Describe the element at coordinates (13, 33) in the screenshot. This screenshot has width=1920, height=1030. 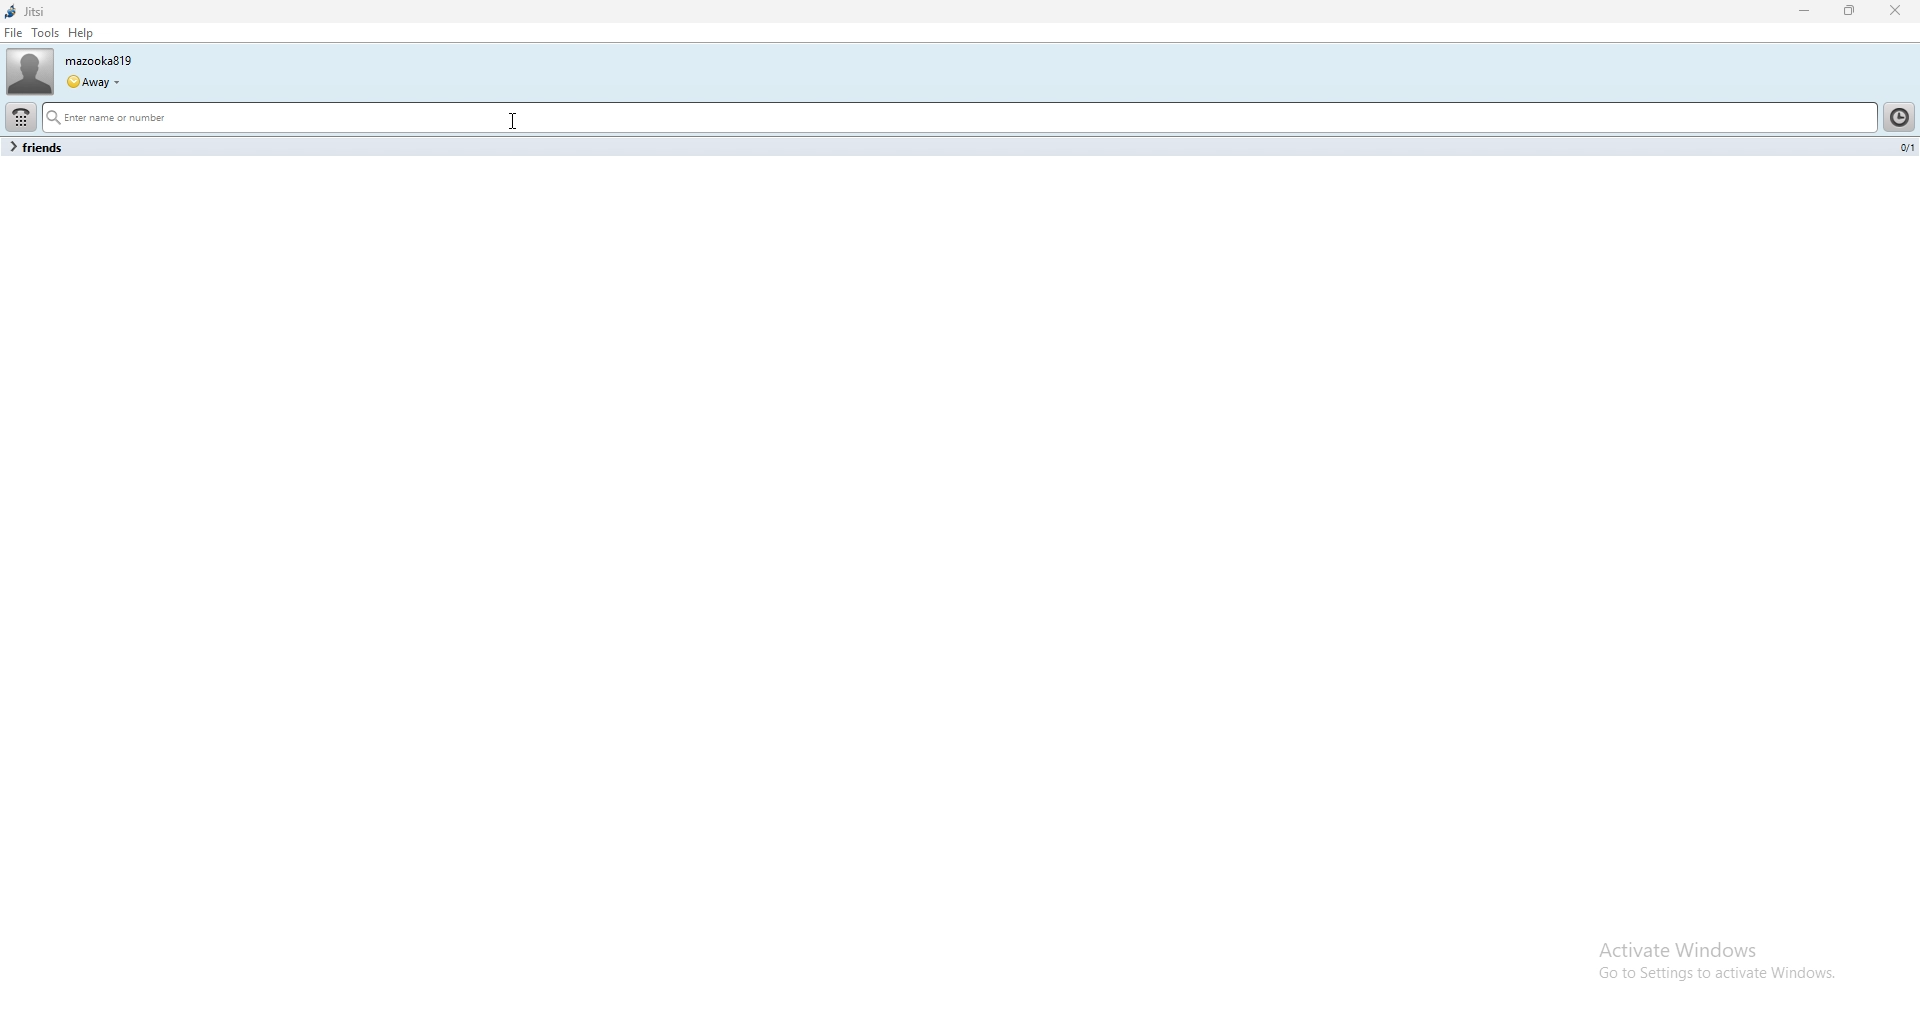
I see `file` at that location.